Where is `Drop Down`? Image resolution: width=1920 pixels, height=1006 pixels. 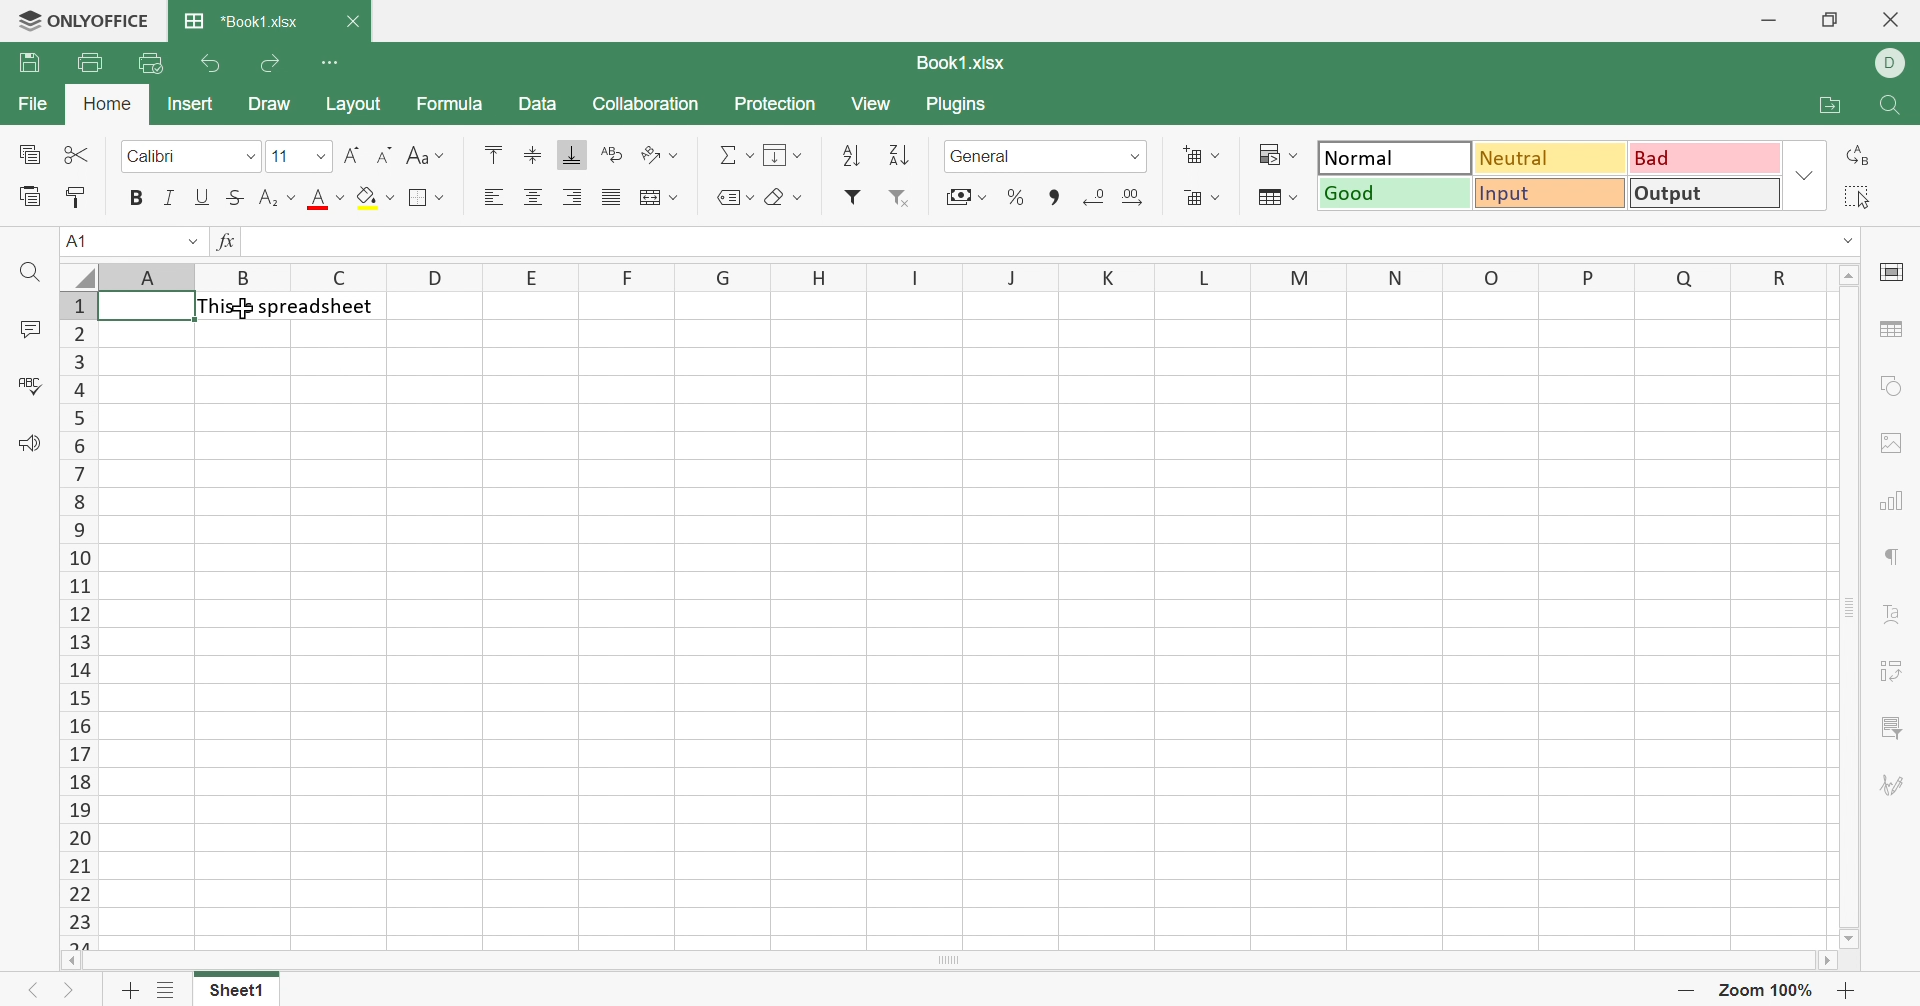
Drop Down is located at coordinates (1217, 157).